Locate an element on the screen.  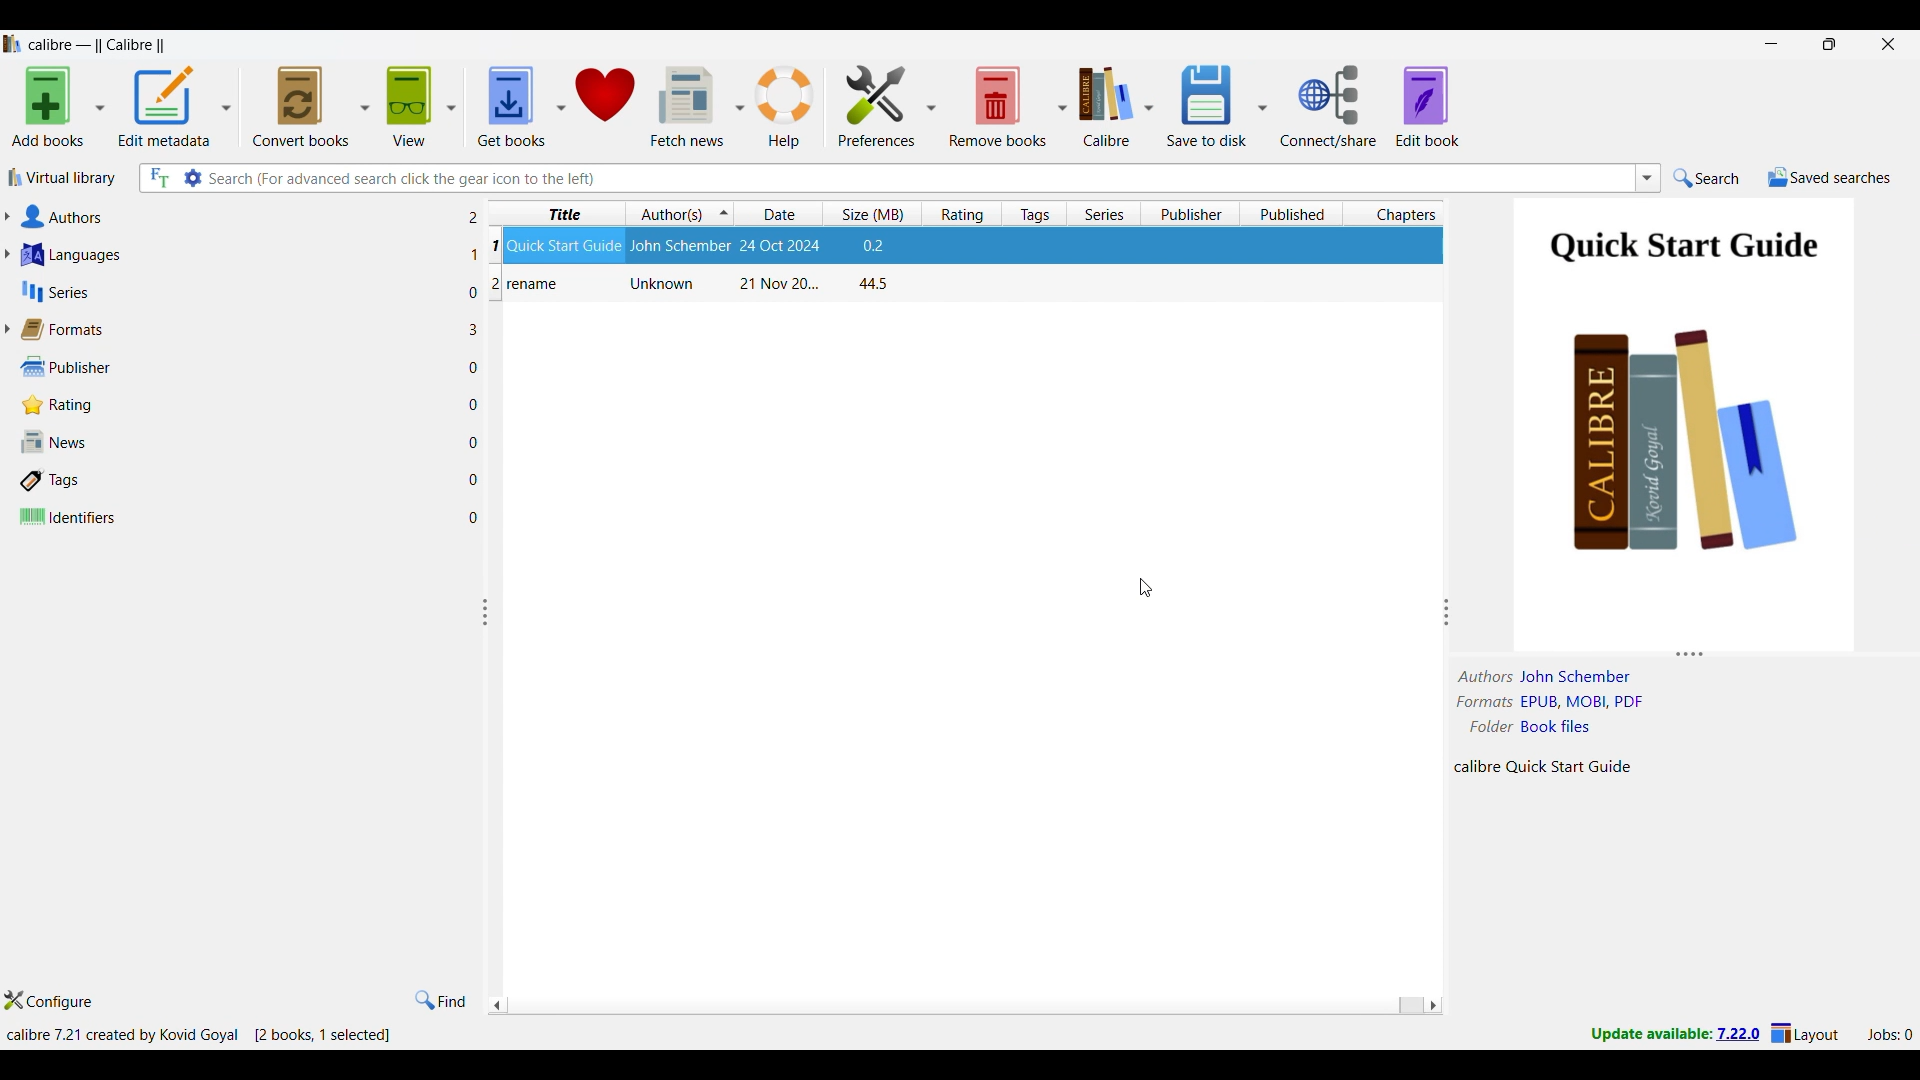
Layout settings is located at coordinates (1805, 1032).